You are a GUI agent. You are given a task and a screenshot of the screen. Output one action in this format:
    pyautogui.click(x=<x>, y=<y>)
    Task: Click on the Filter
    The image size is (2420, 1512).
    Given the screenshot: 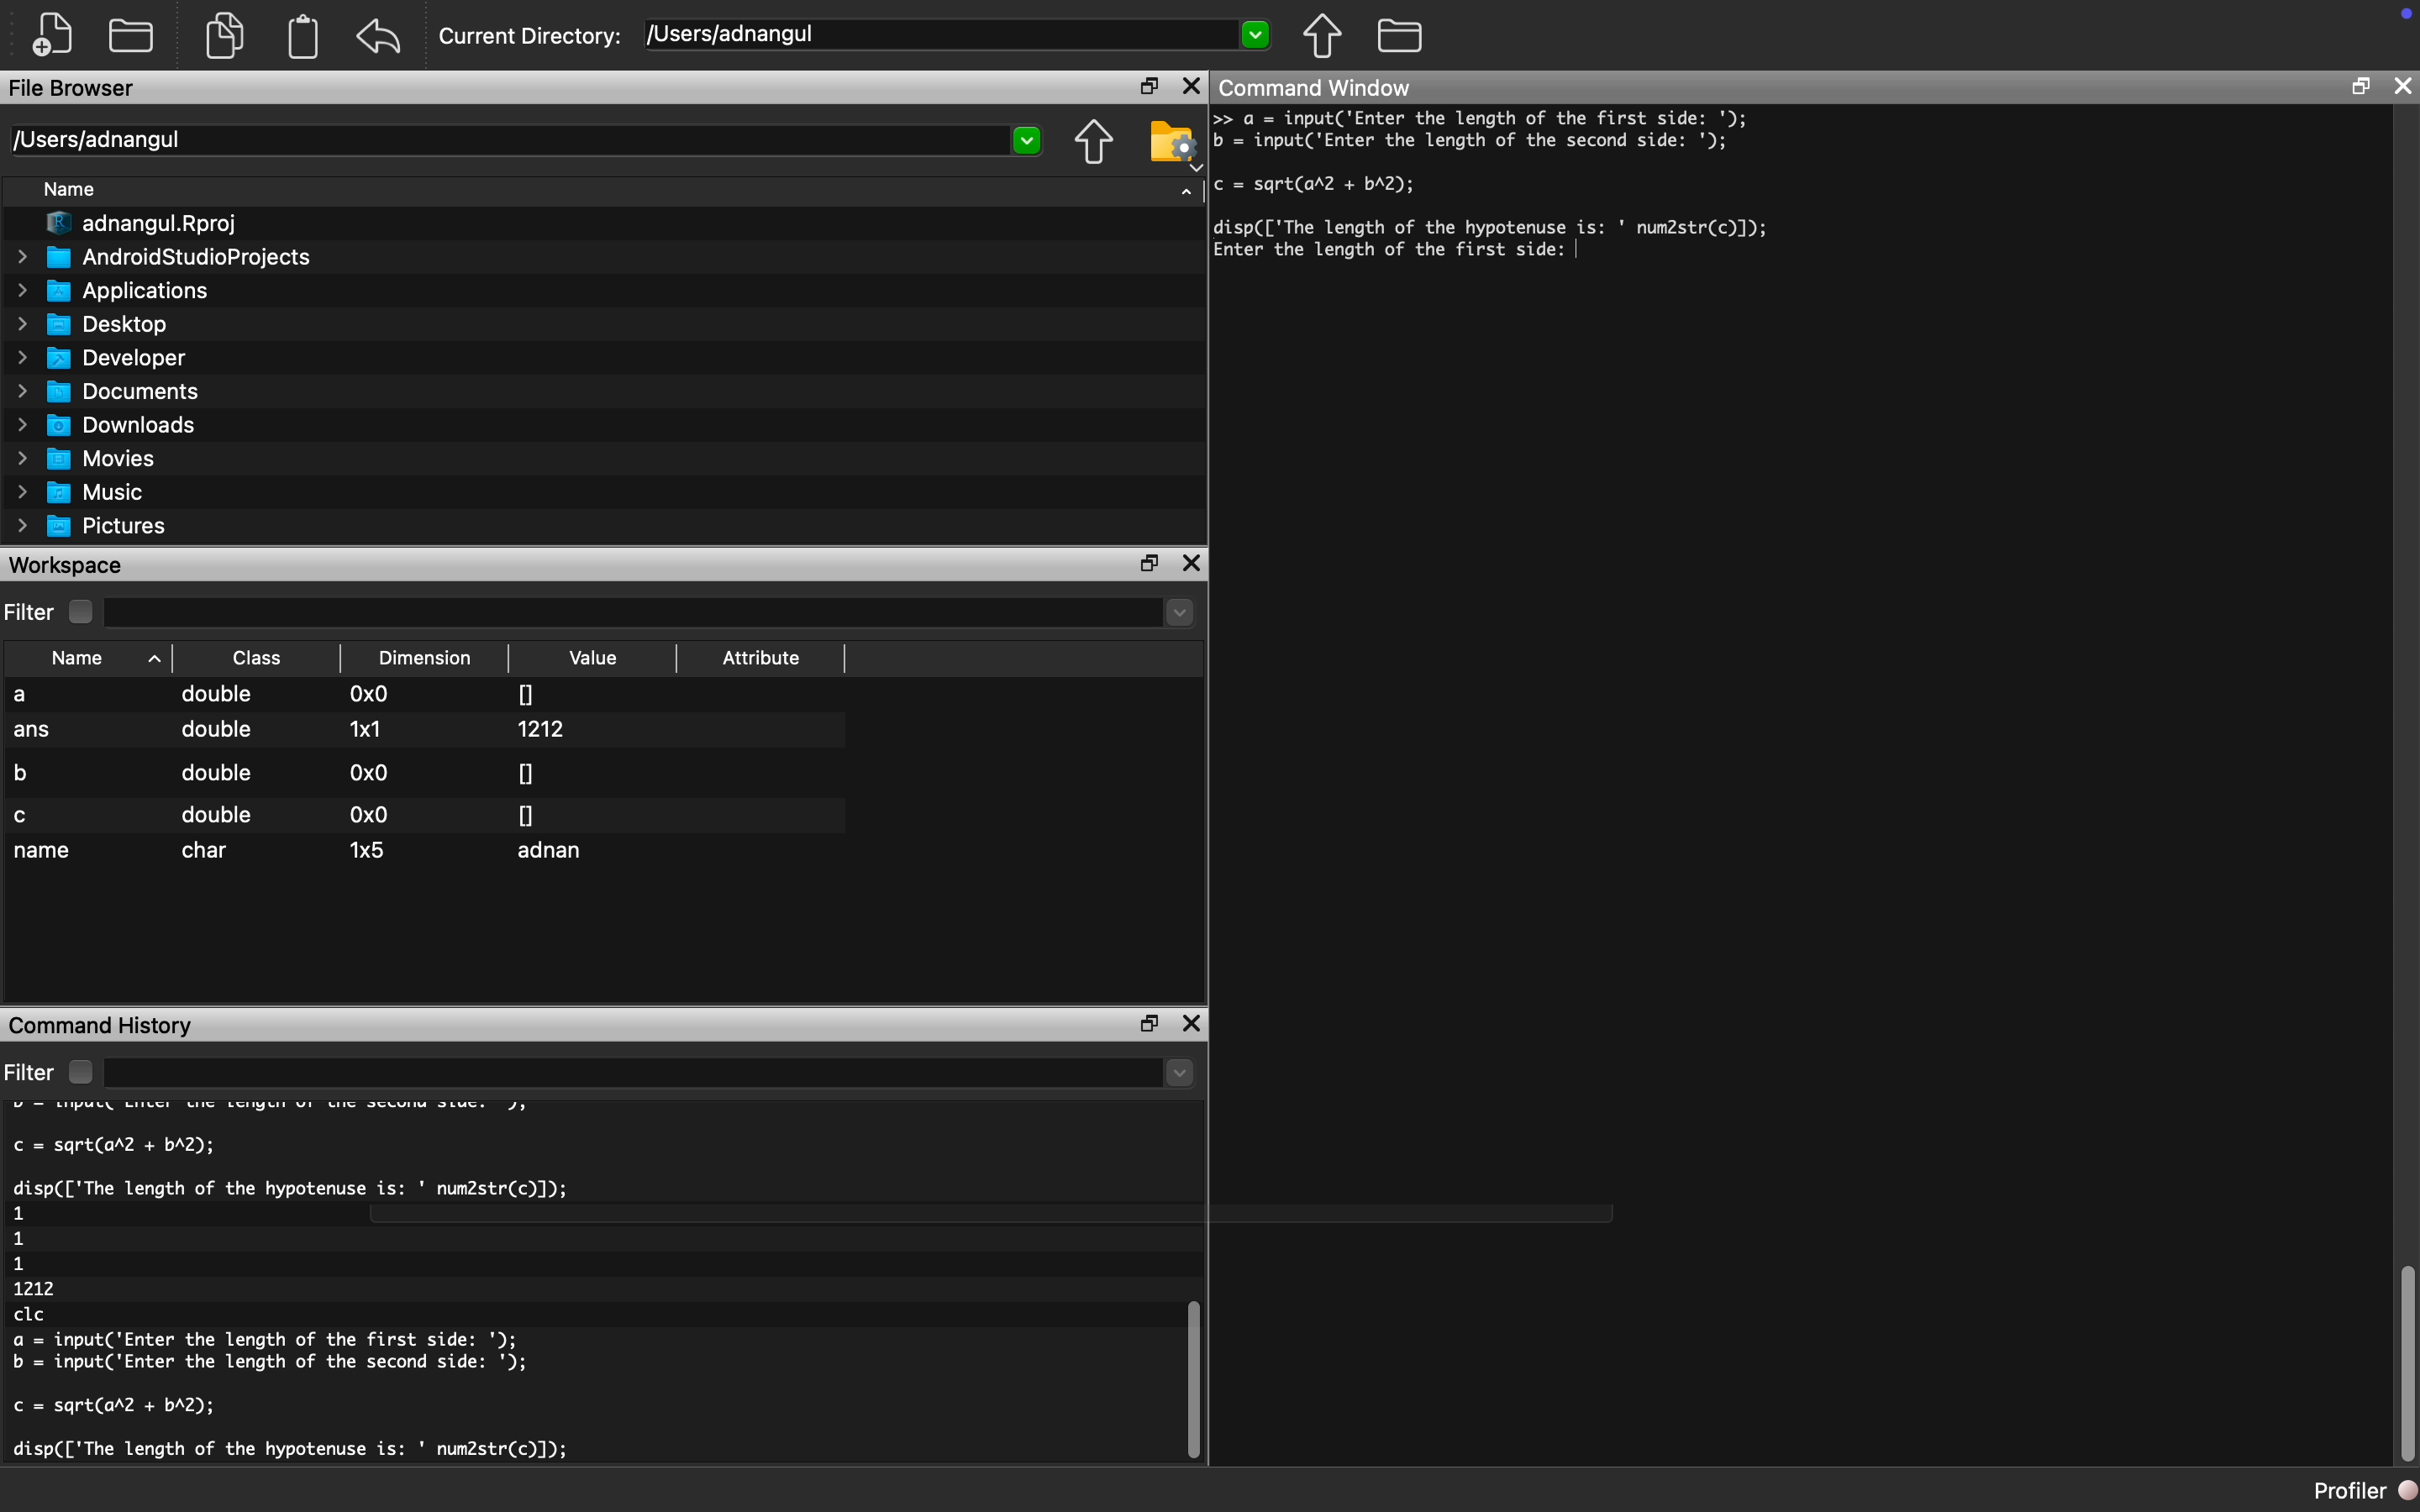 What is the action you would take?
    pyautogui.click(x=31, y=613)
    